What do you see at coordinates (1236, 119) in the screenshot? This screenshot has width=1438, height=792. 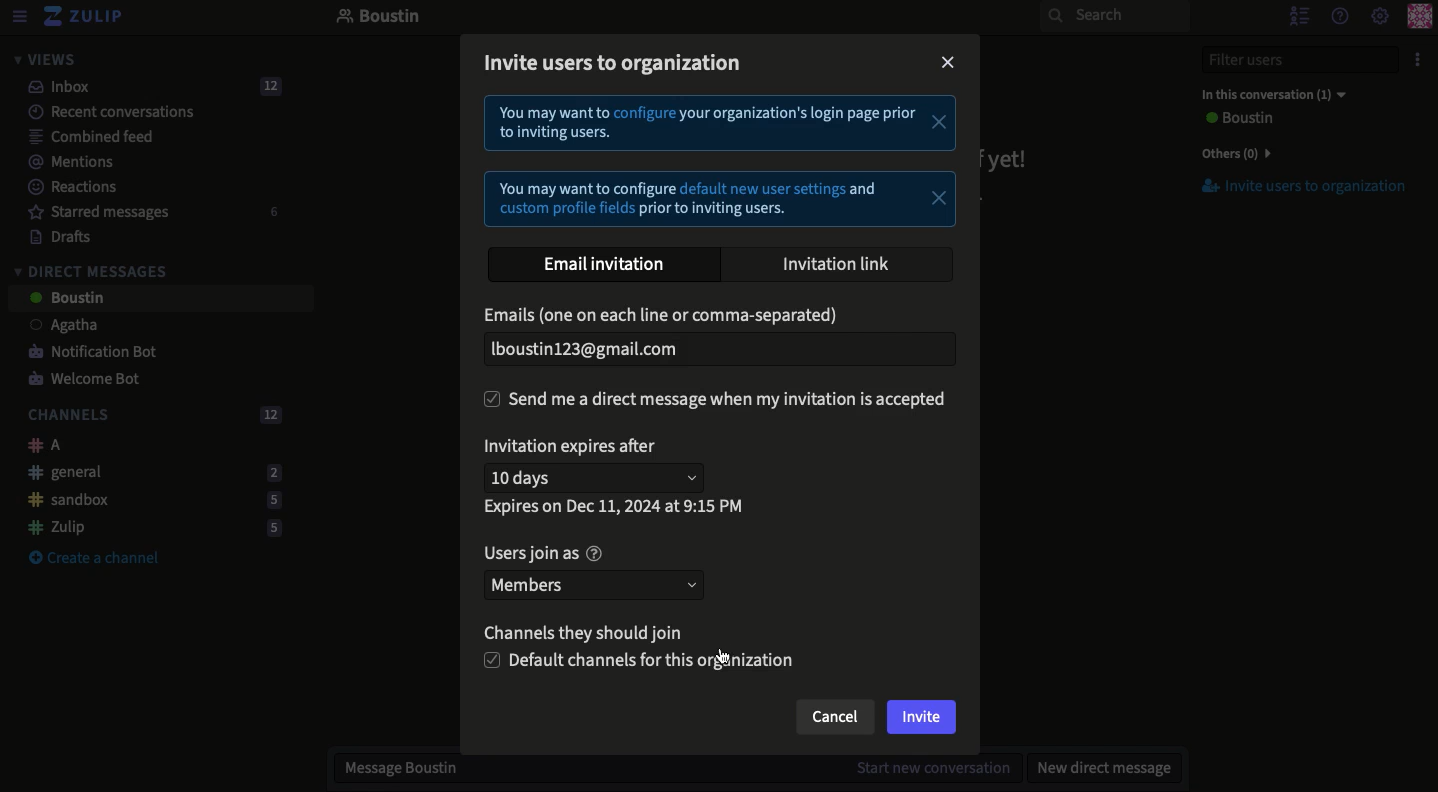 I see `User` at bounding box center [1236, 119].